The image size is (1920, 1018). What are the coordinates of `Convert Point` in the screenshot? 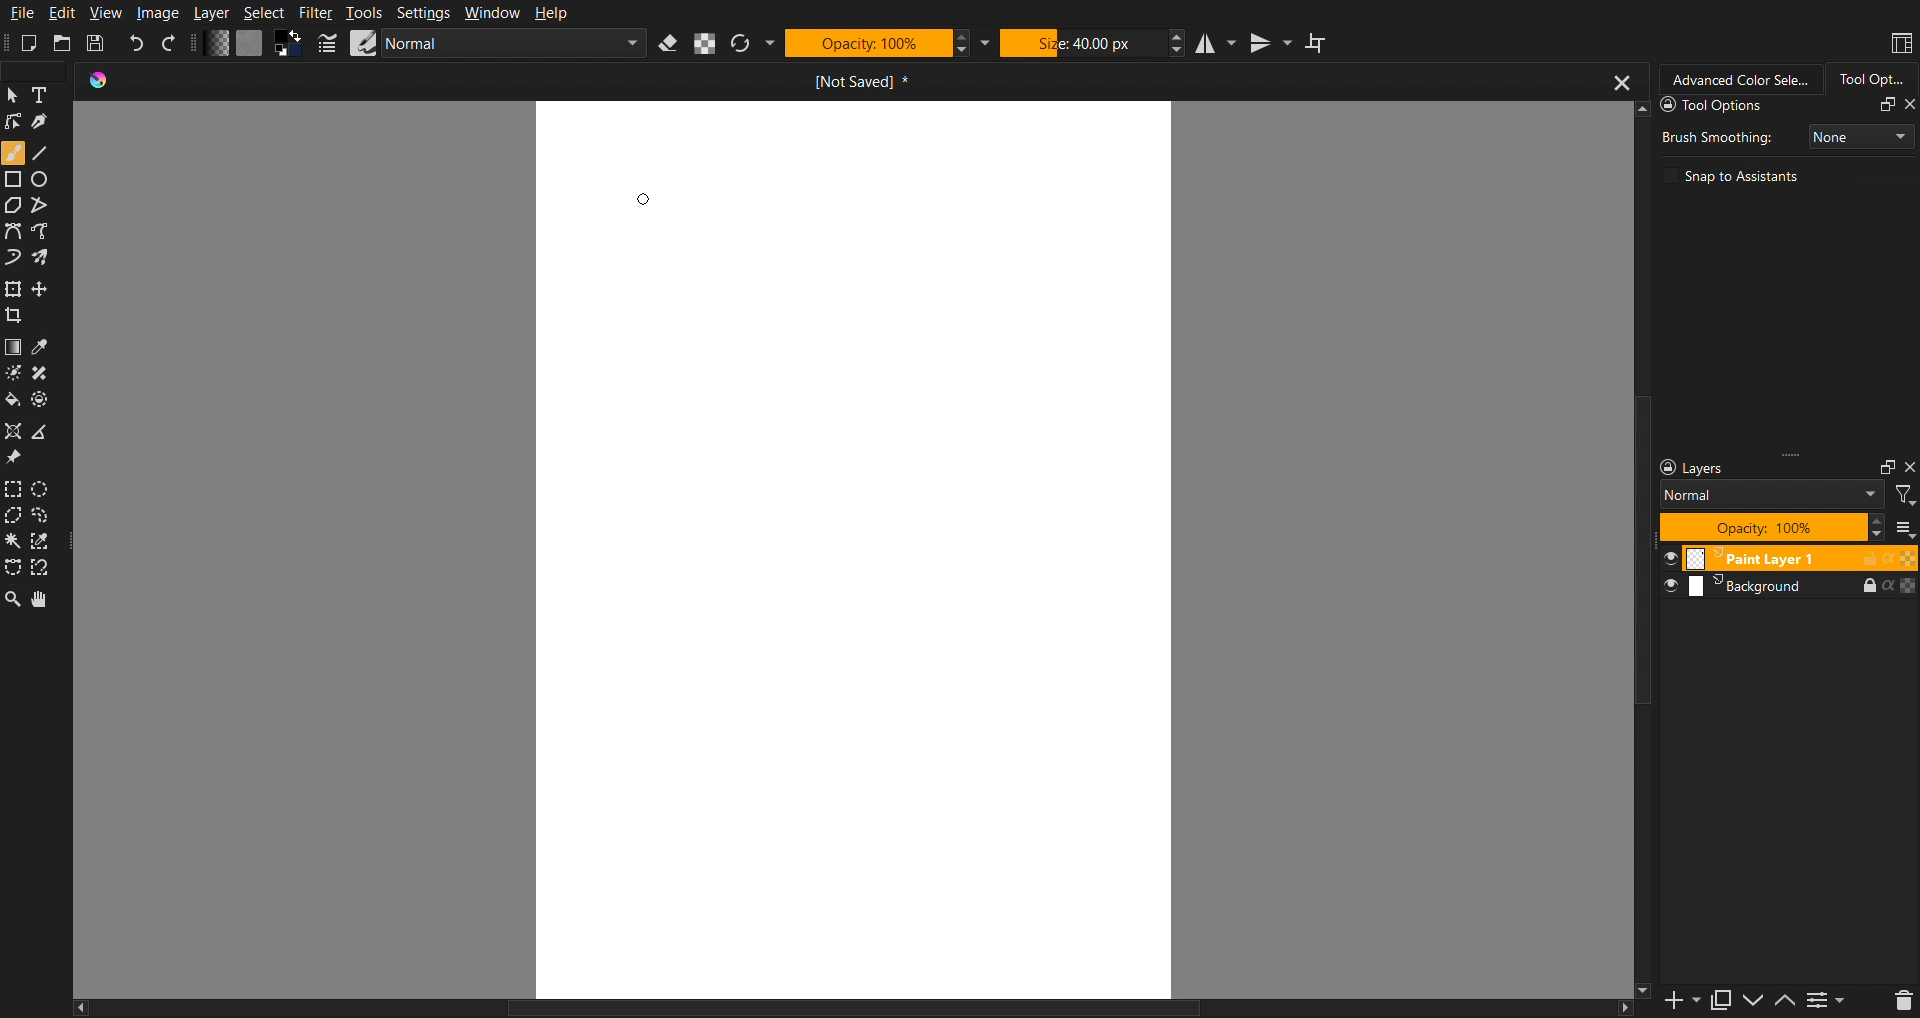 It's located at (48, 432).